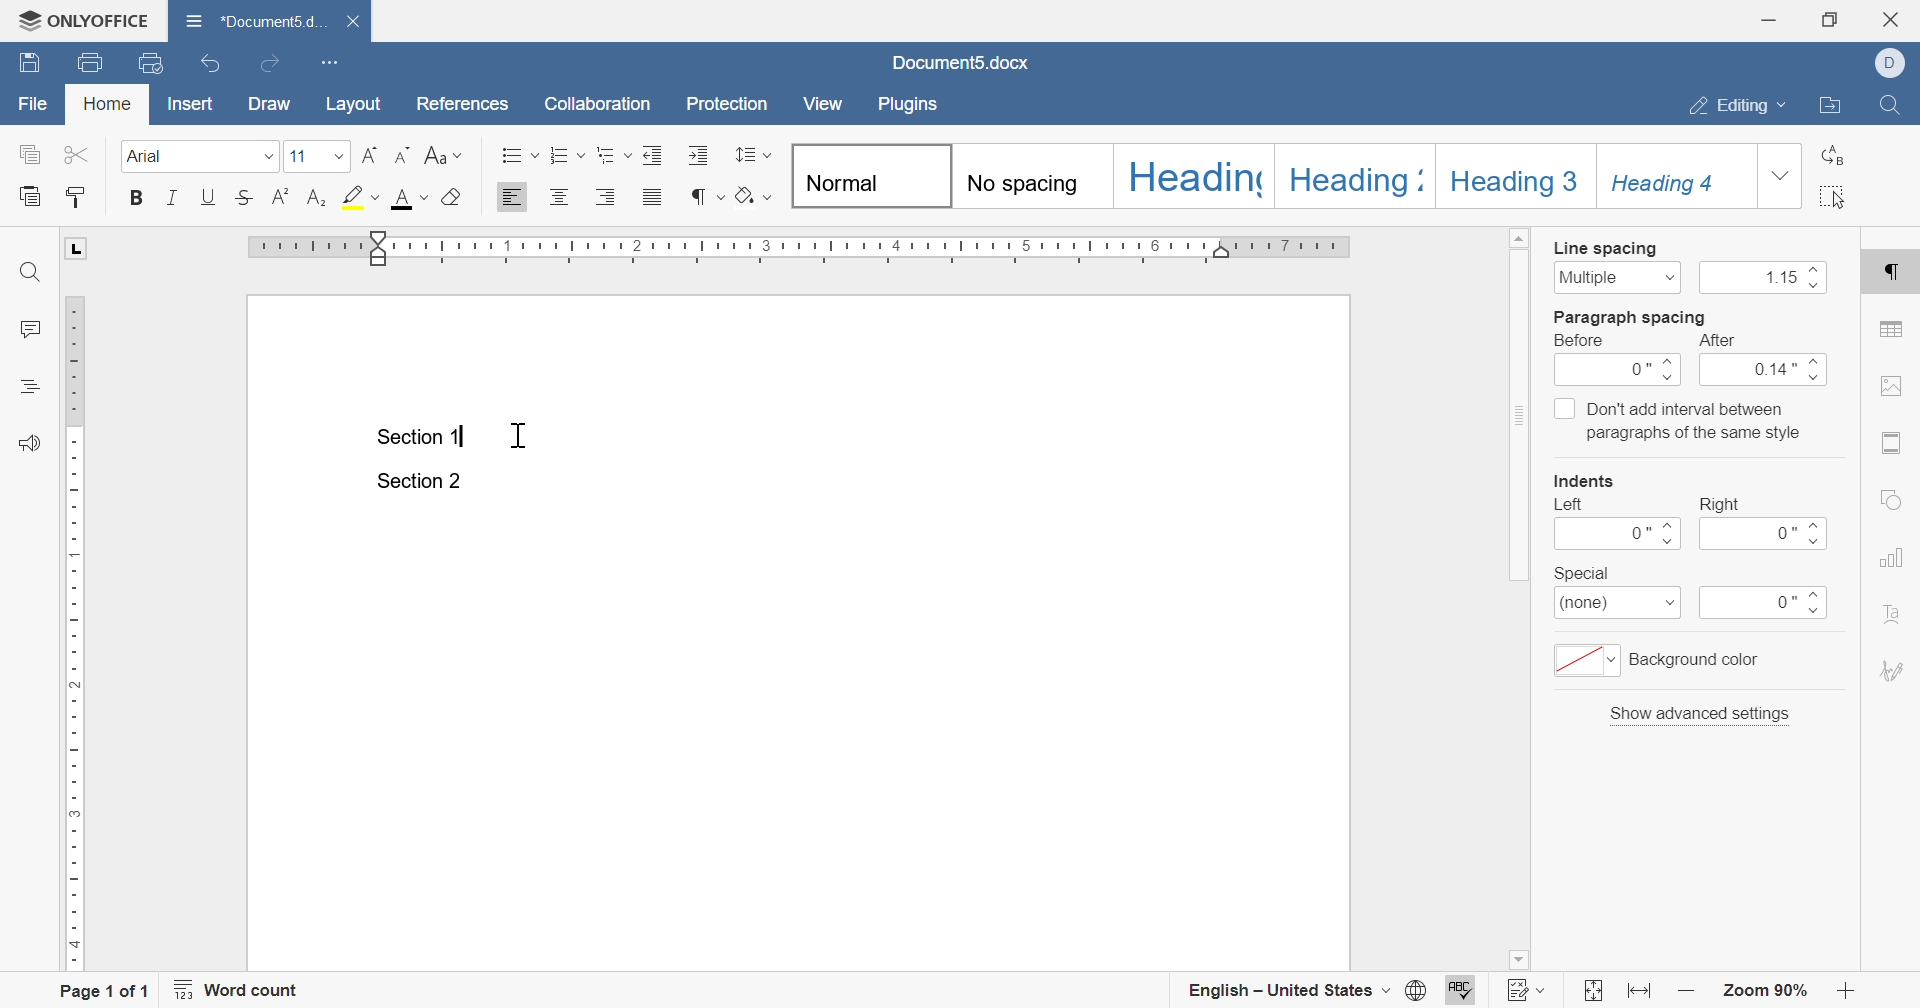 The width and height of the screenshot is (1920, 1008). What do you see at coordinates (1593, 991) in the screenshot?
I see `fit to slide` at bounding box center [1593, 991].